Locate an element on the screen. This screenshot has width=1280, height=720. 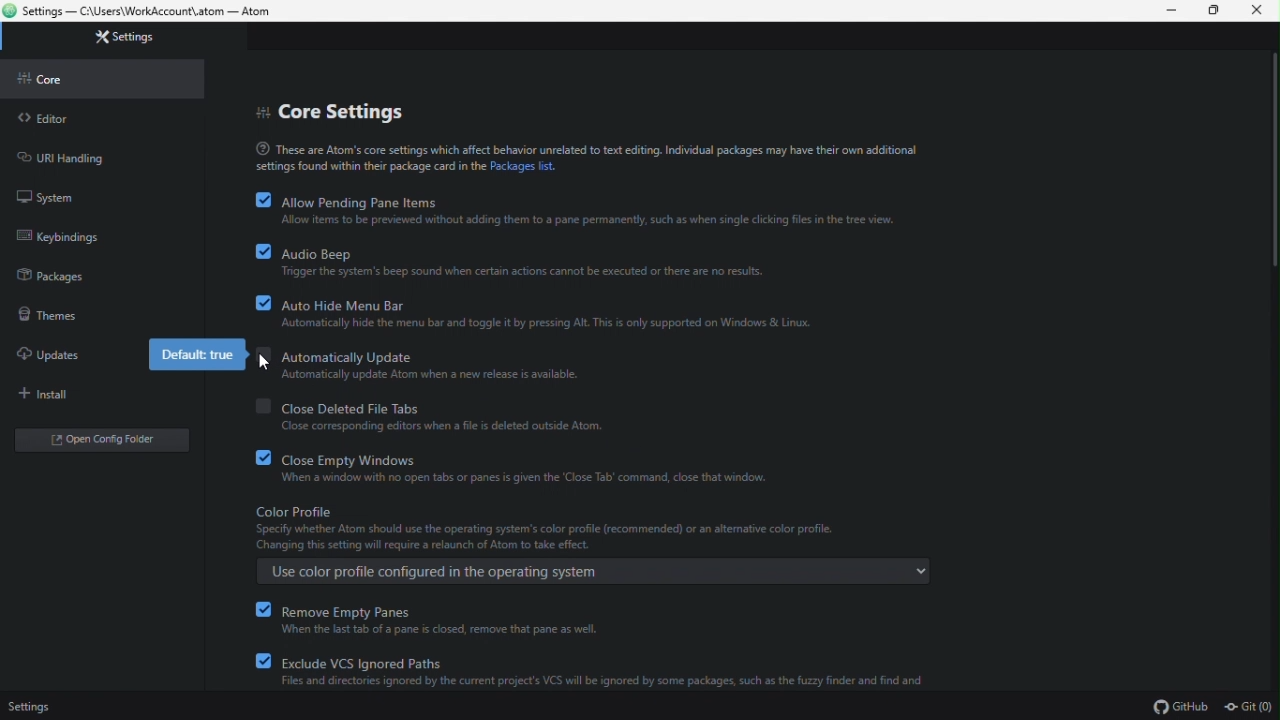
remove empty panes is located at coordinates (431, 620).